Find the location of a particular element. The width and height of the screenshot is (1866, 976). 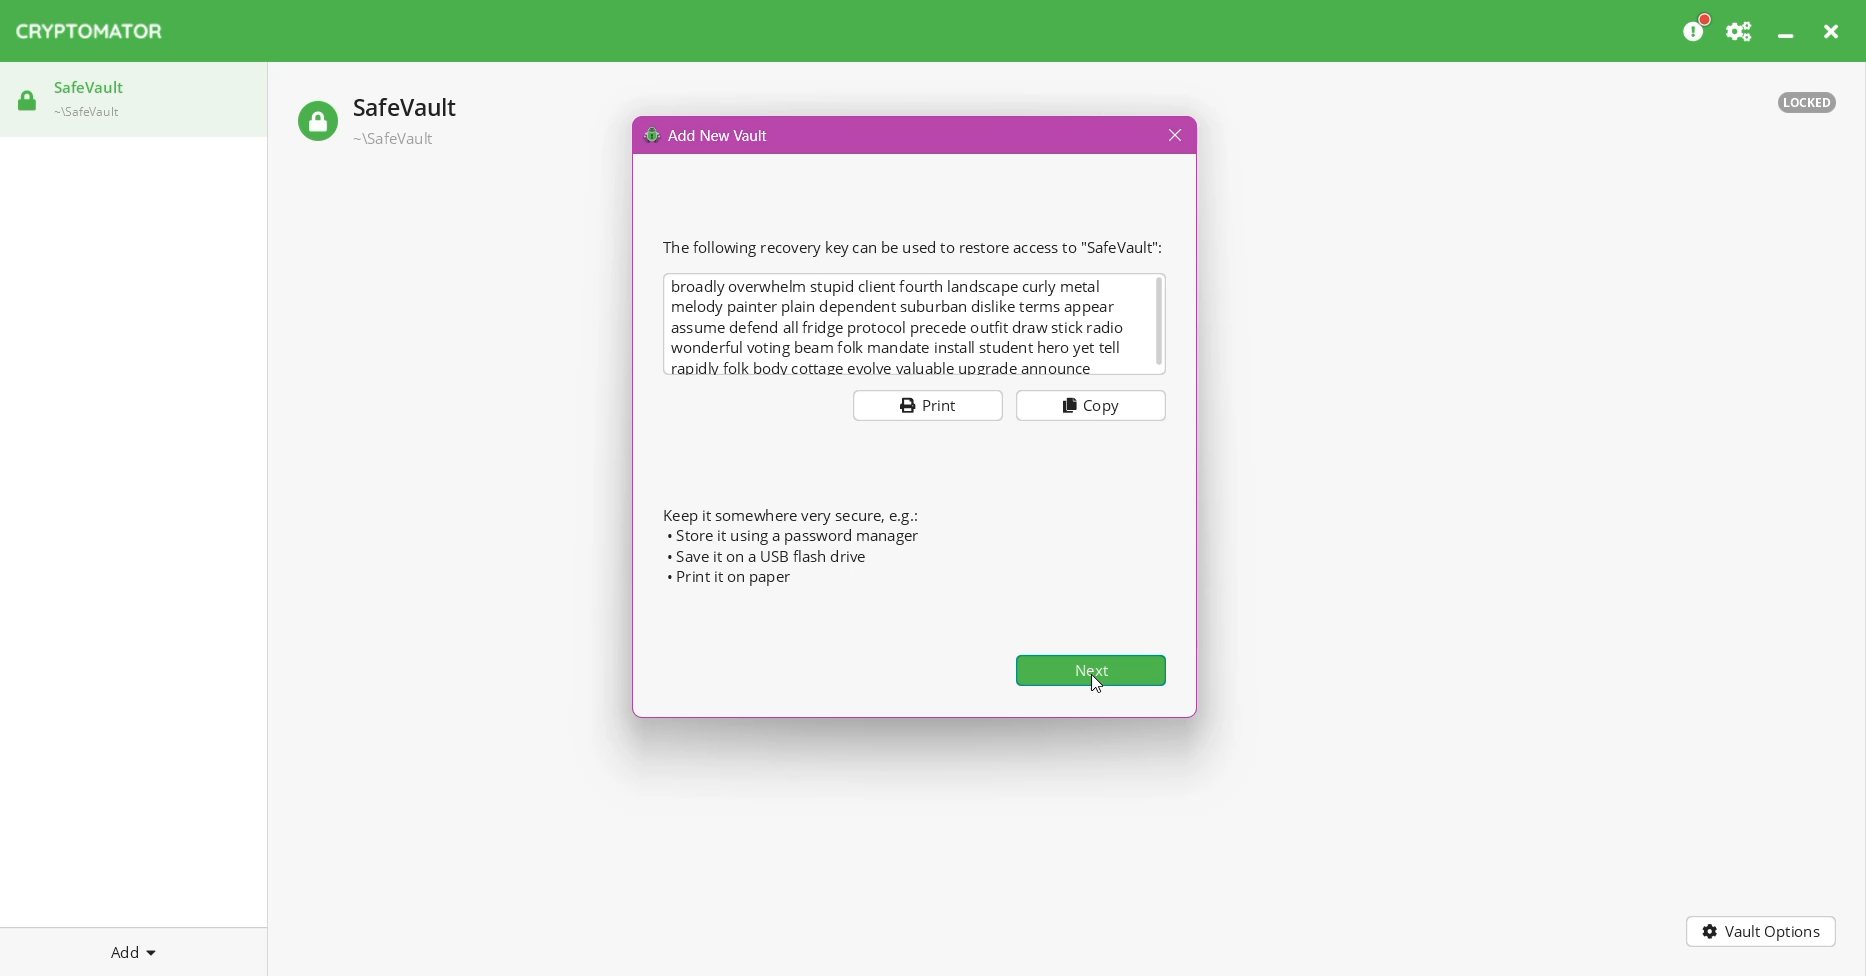

Add is located at coordinates (134, 948).